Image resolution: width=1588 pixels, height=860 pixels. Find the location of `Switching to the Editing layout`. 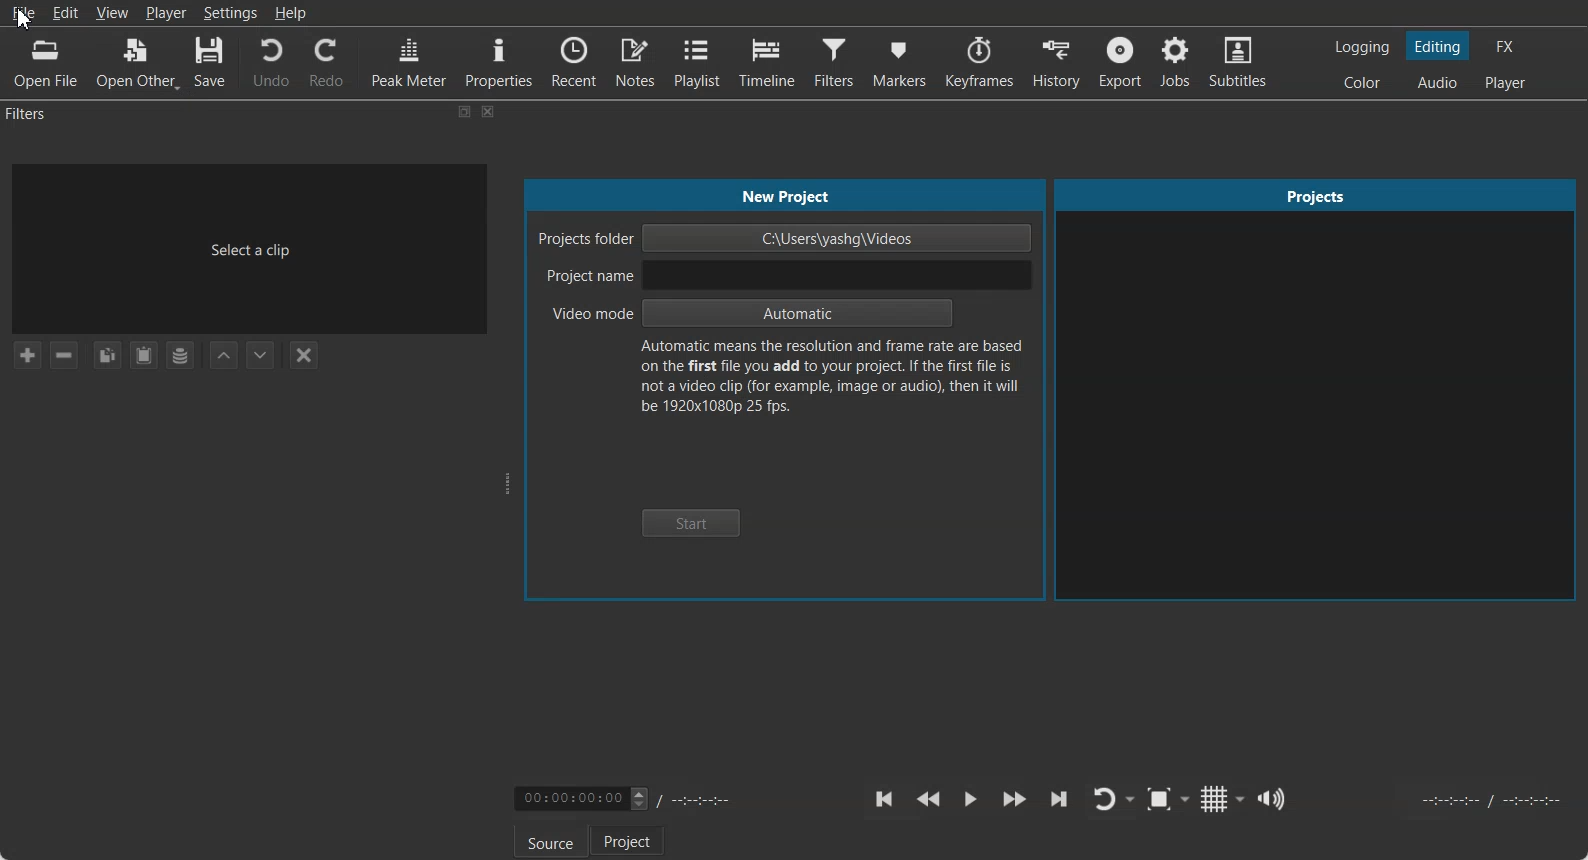

Switching to the Editing layout is located at coordinates (1438, 47).